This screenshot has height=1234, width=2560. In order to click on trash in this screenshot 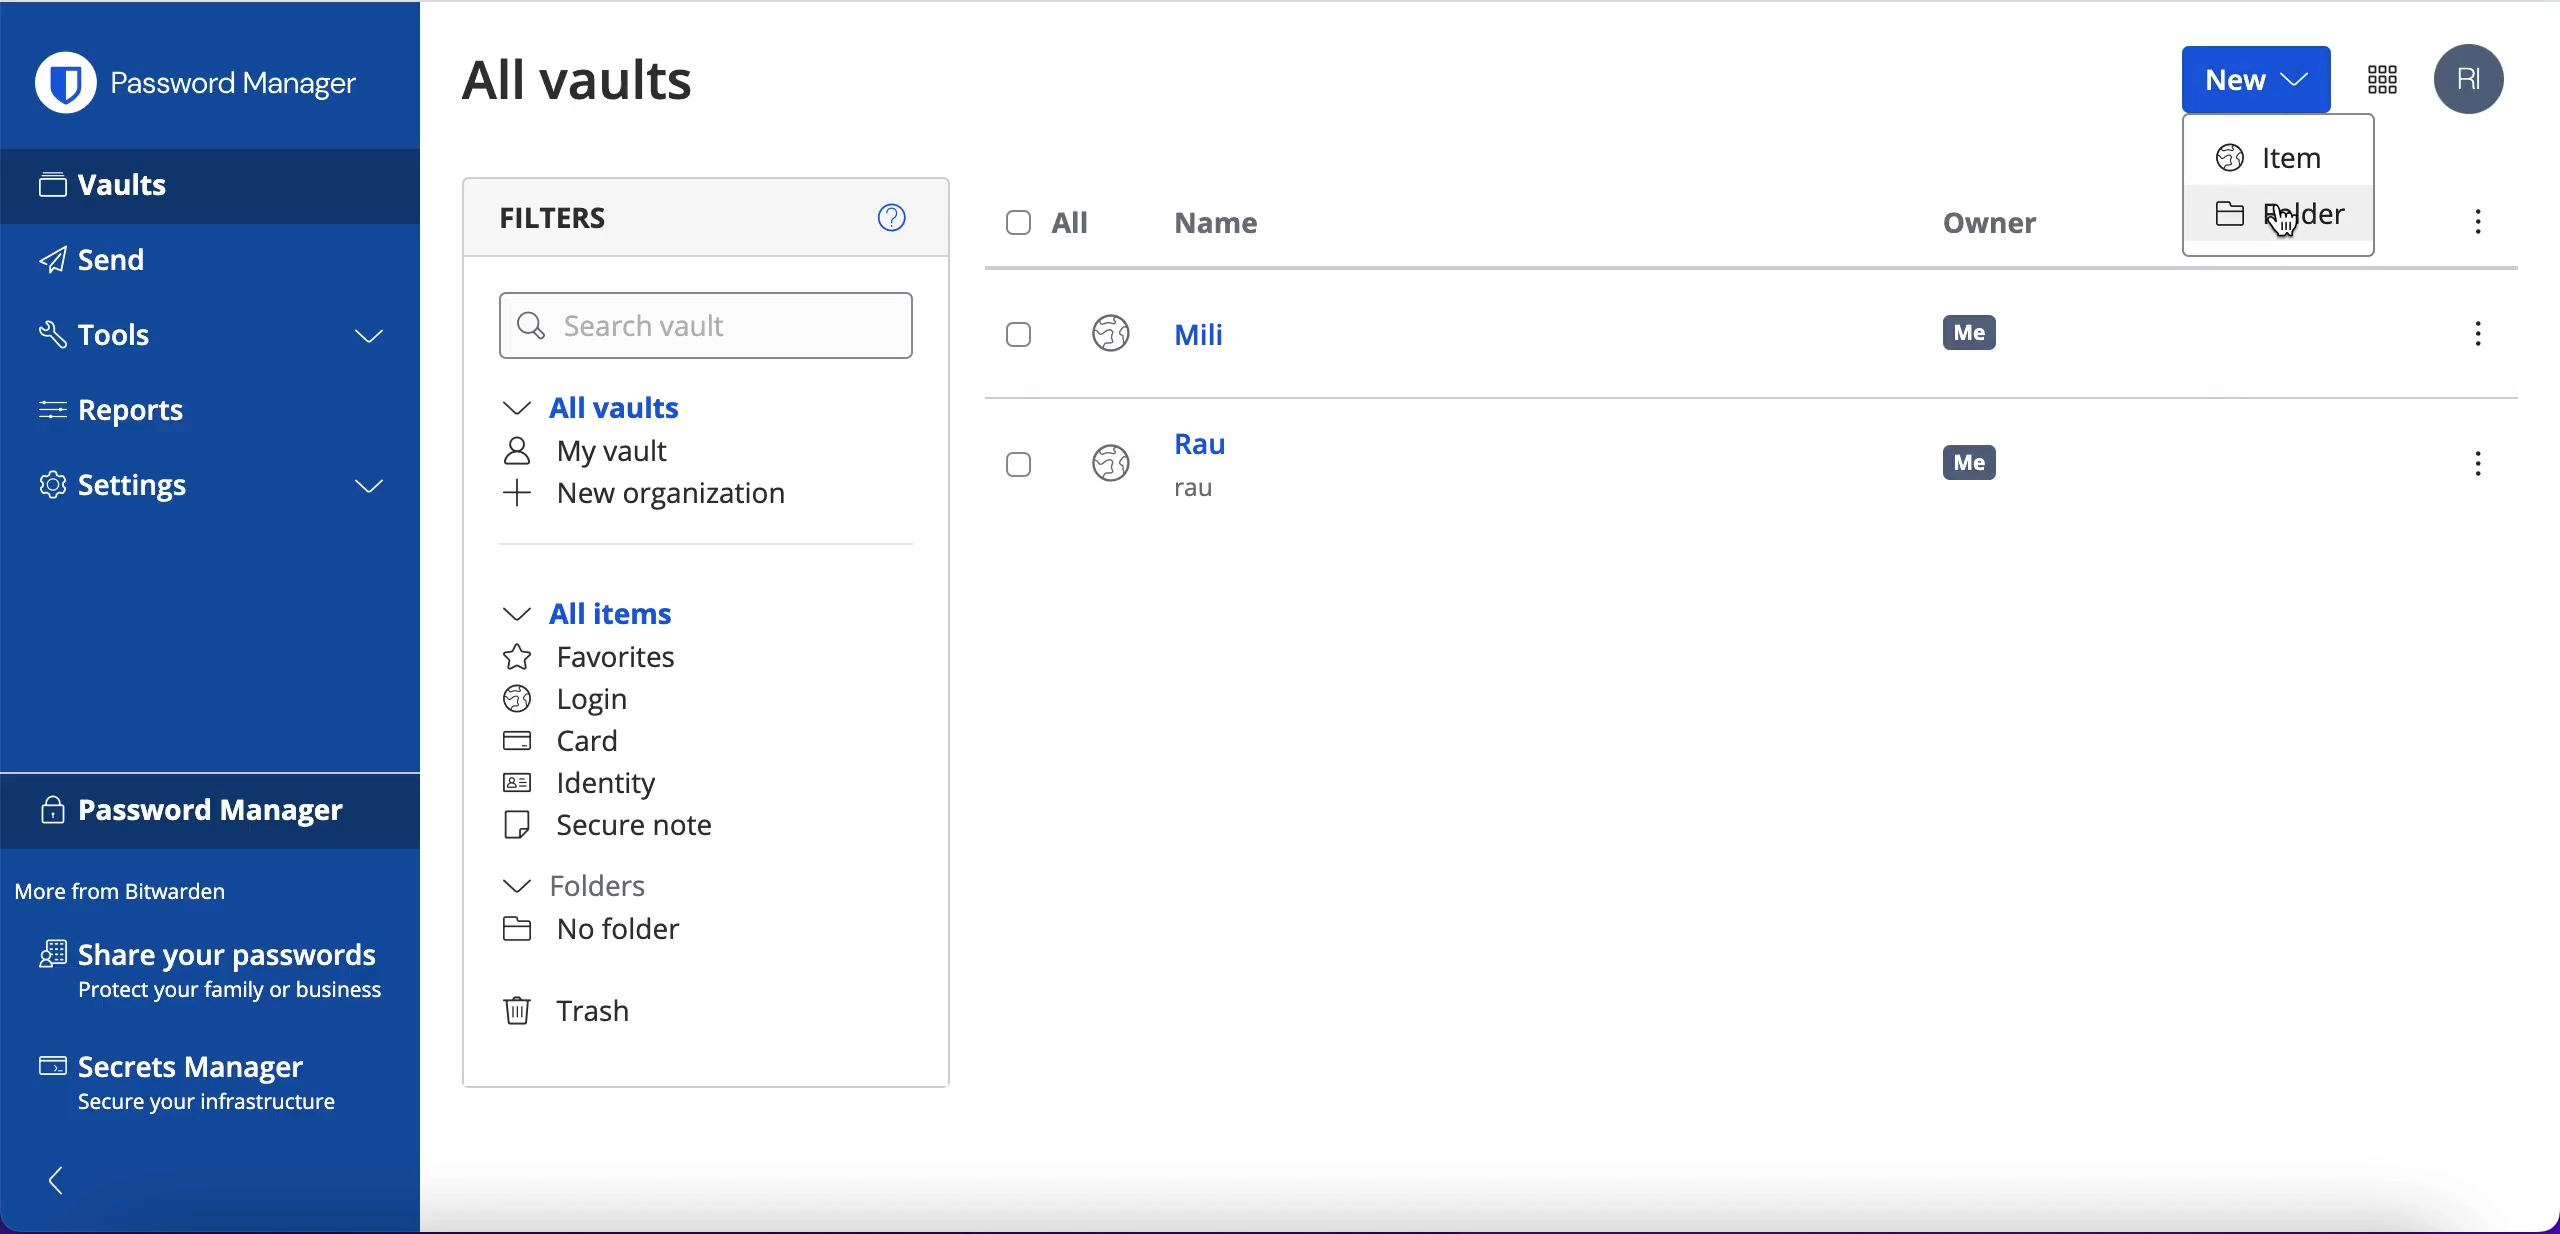, I will do `click(571, 1013)`.